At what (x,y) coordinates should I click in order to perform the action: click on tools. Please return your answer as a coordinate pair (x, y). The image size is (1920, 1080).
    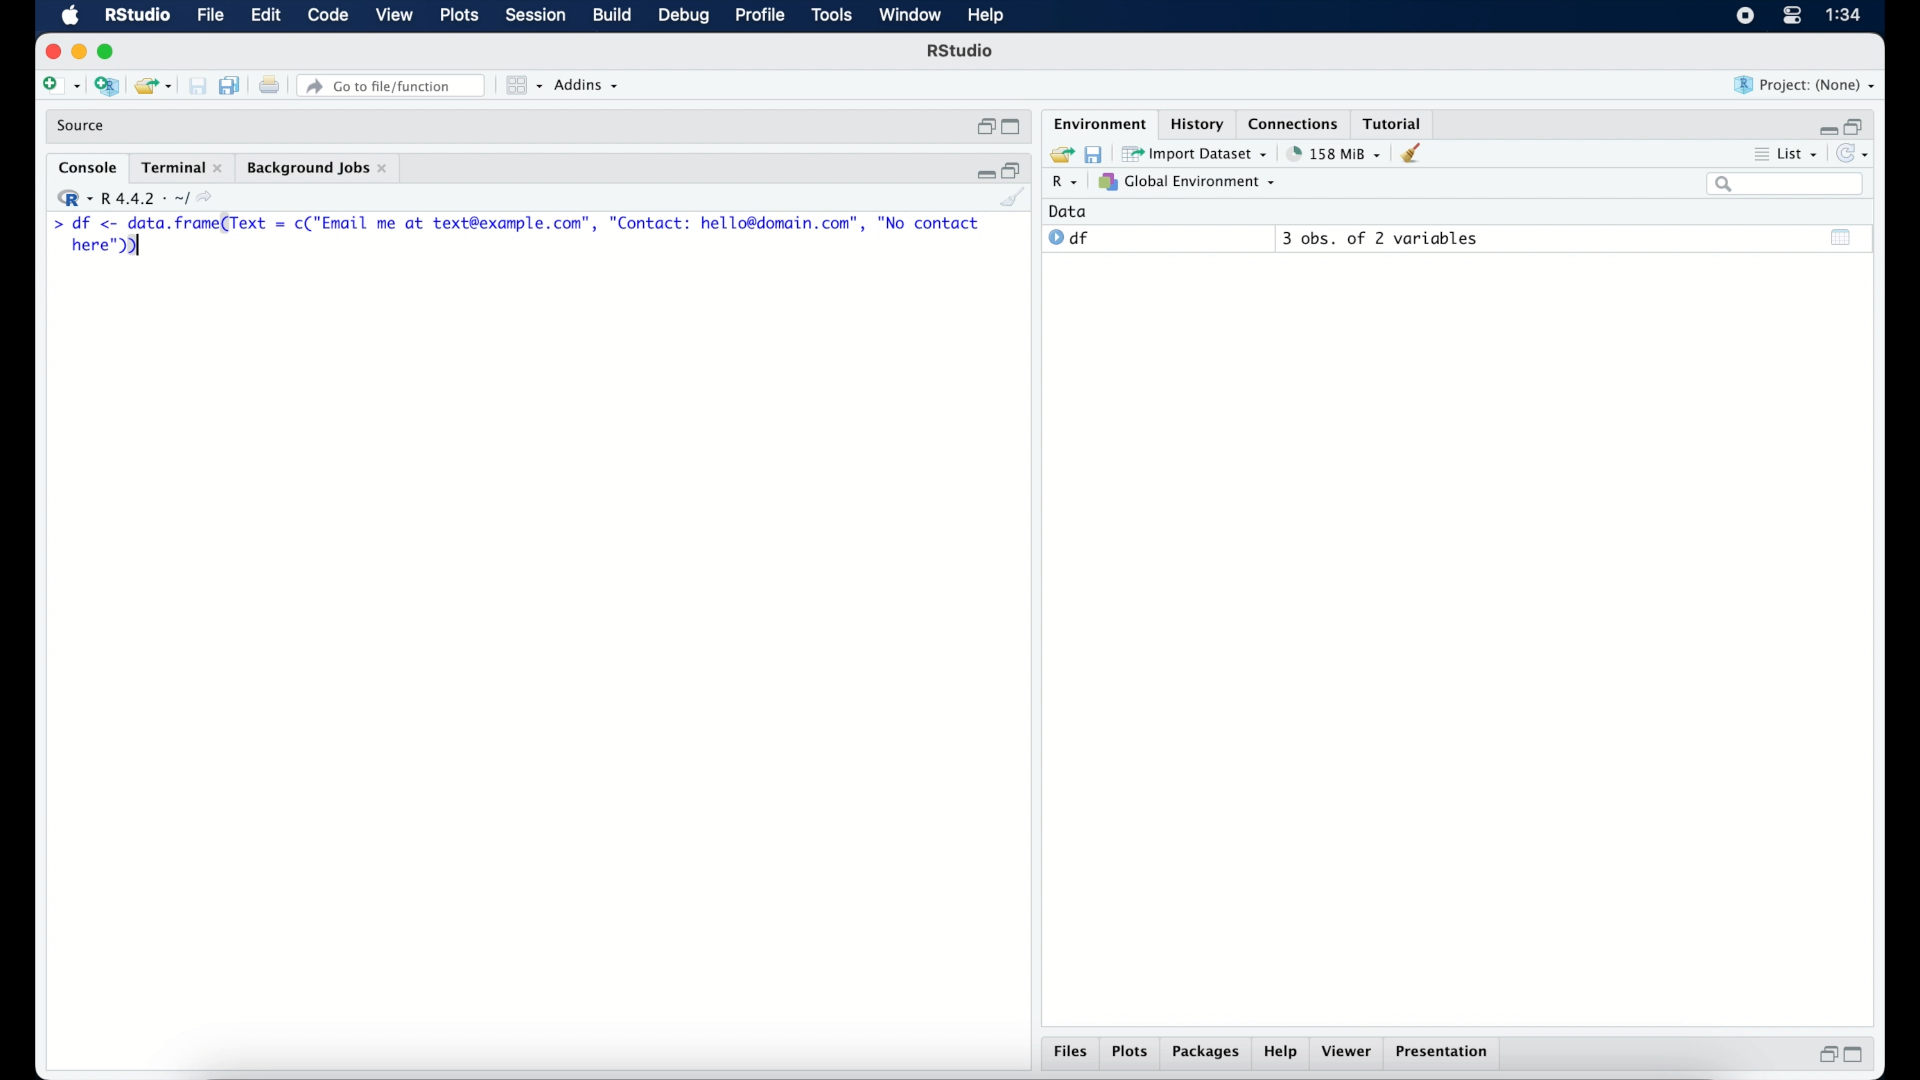
    Looking at the image, I should click on (830, 16).